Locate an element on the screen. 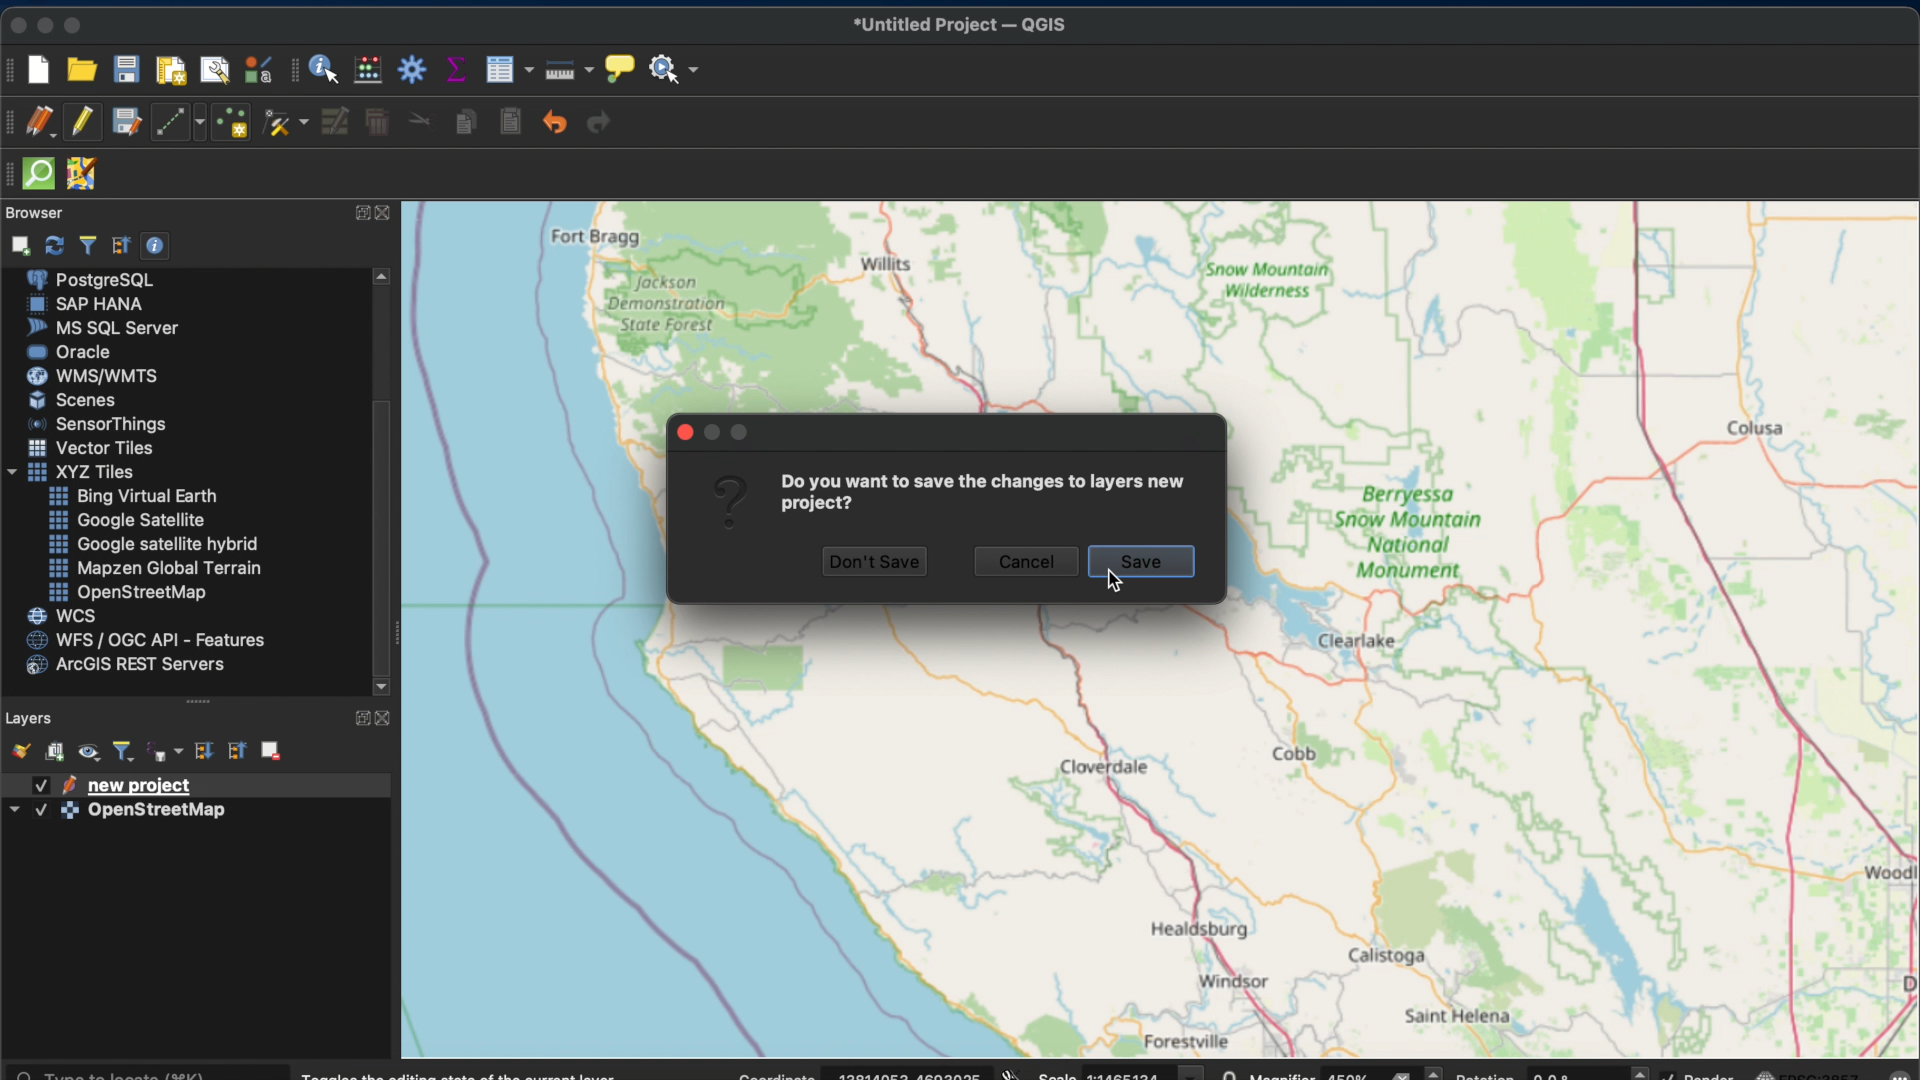 The image size is (1920, 1080). redo is located at coordinates (598, 121).